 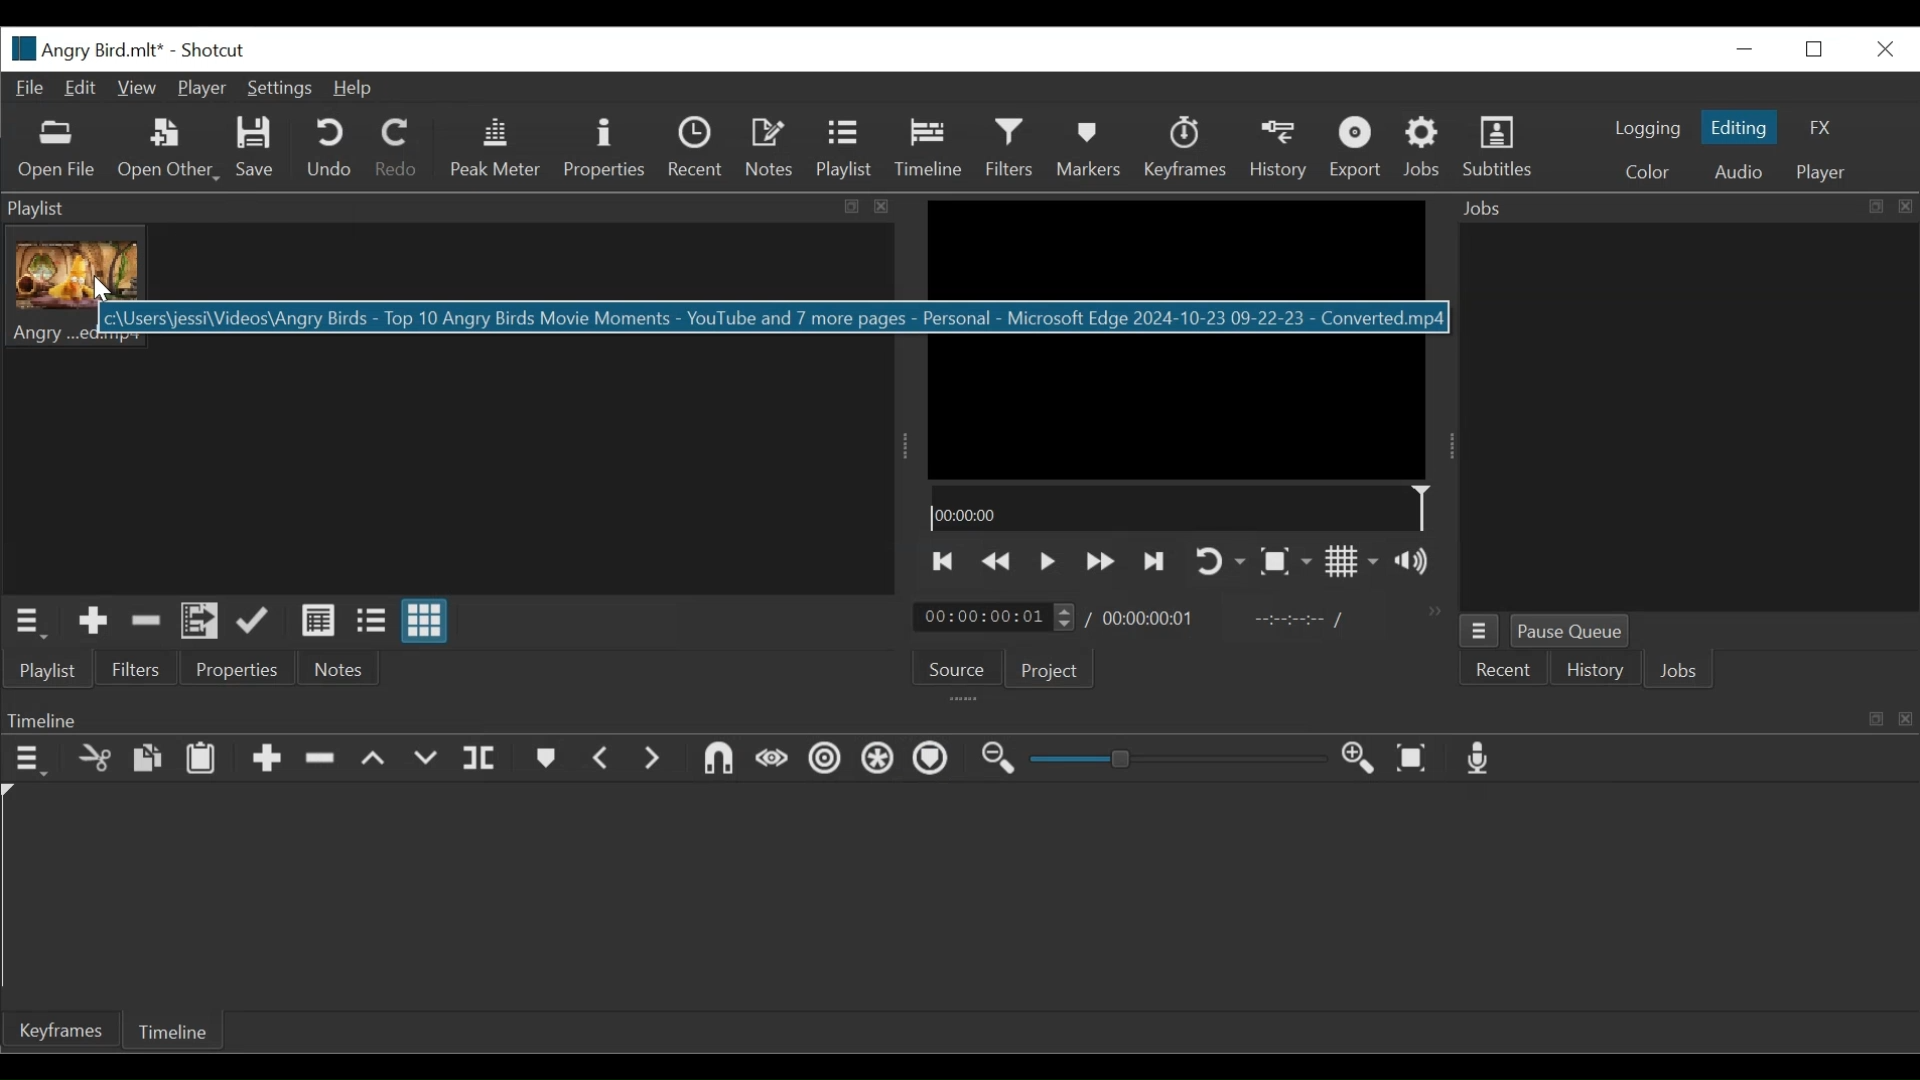 What do you see at coordinates (1359, 150) in the screenshot?
I see `Export` at bounding box center [1359, 150].